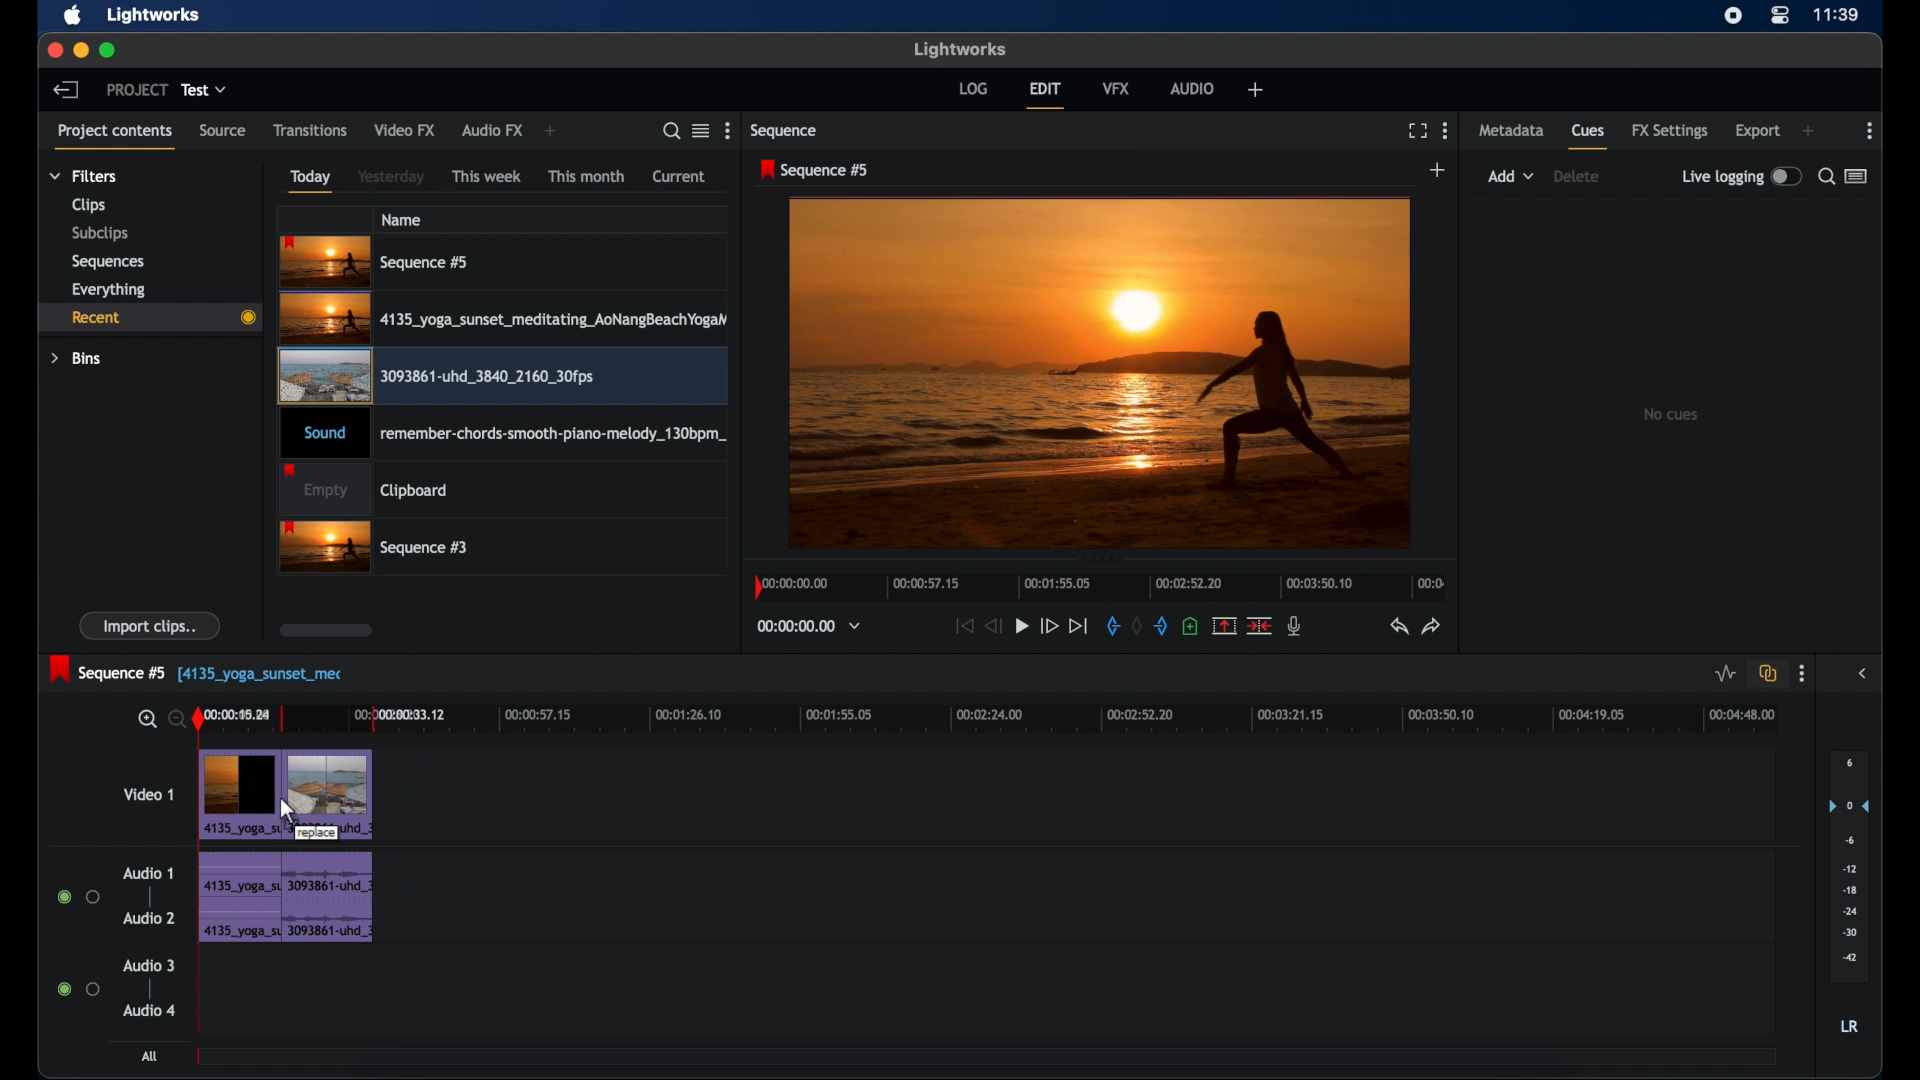 This screenshot has height=1080, width=1920. I want to click on jump to end, so click(1079, 627).